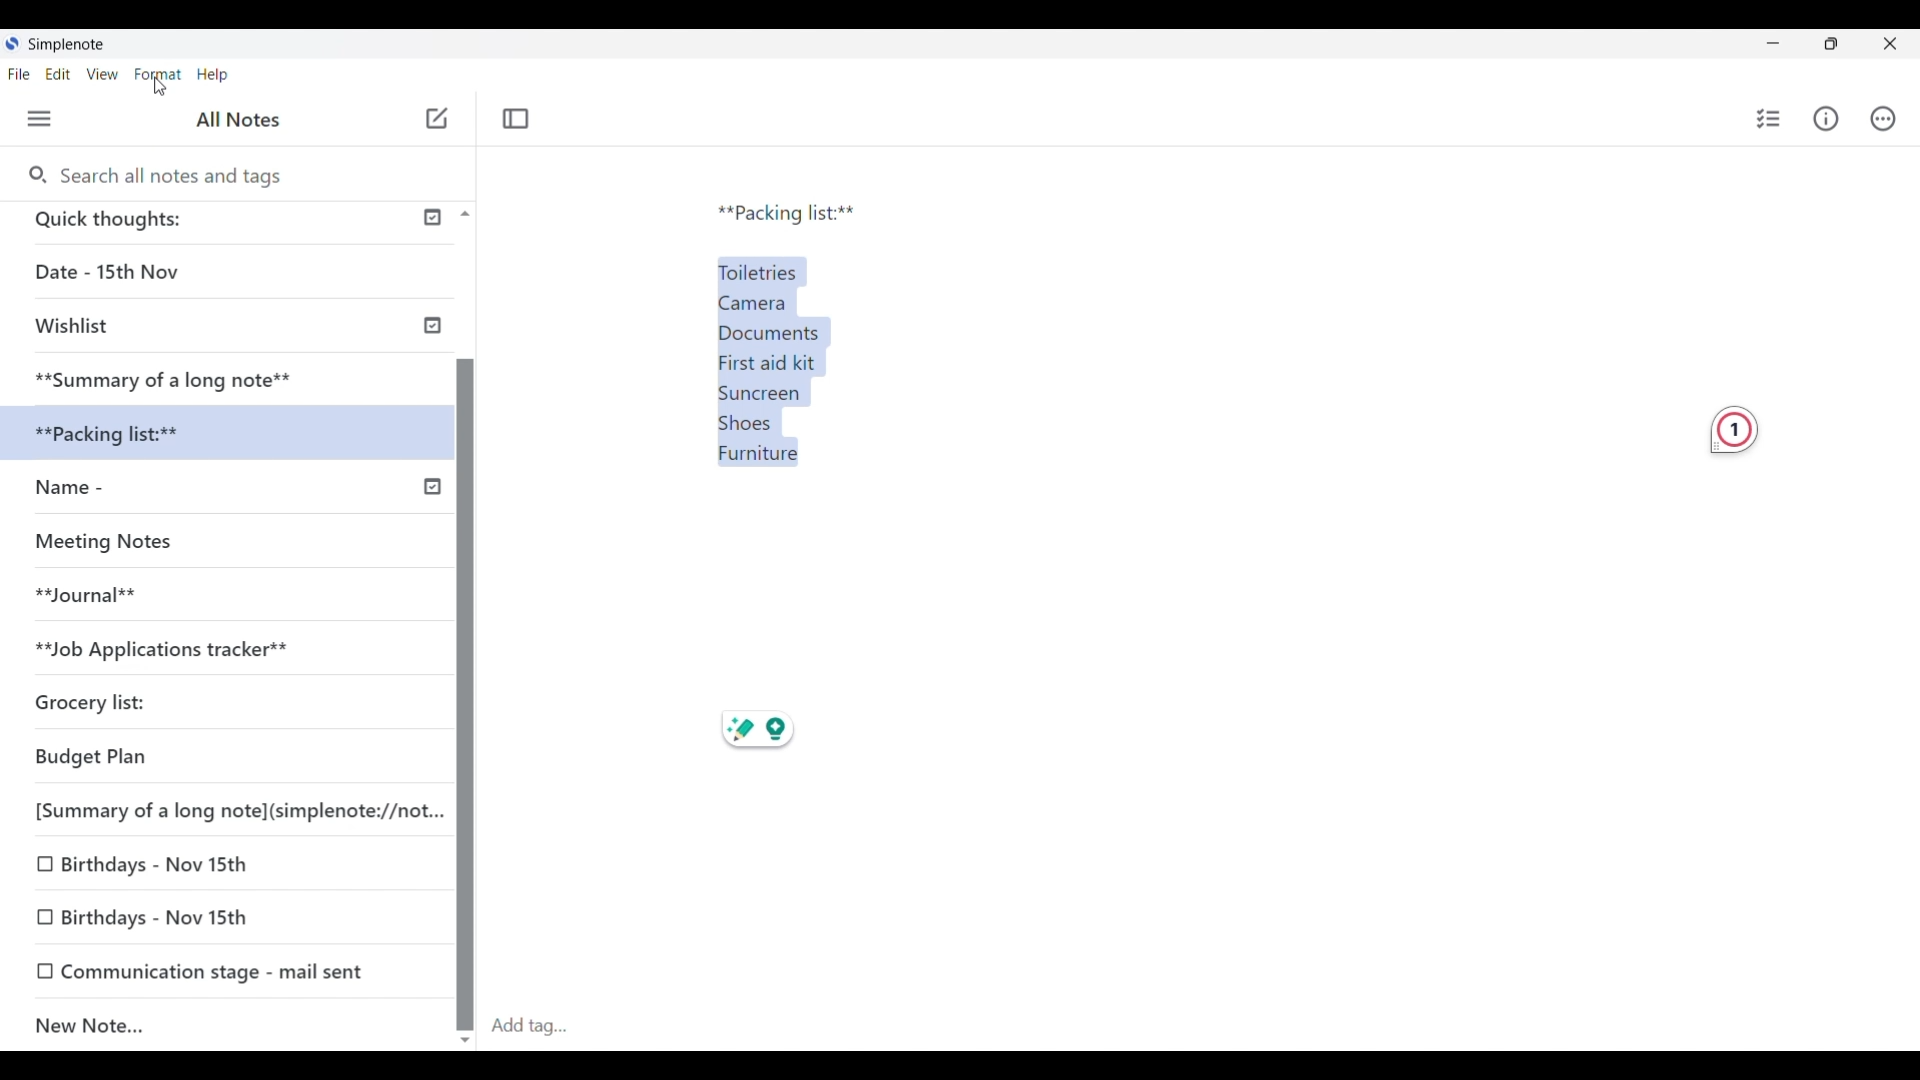 This screenshot has height=1080, width=1920. I want to click on Wishlist, so click(170, 328).